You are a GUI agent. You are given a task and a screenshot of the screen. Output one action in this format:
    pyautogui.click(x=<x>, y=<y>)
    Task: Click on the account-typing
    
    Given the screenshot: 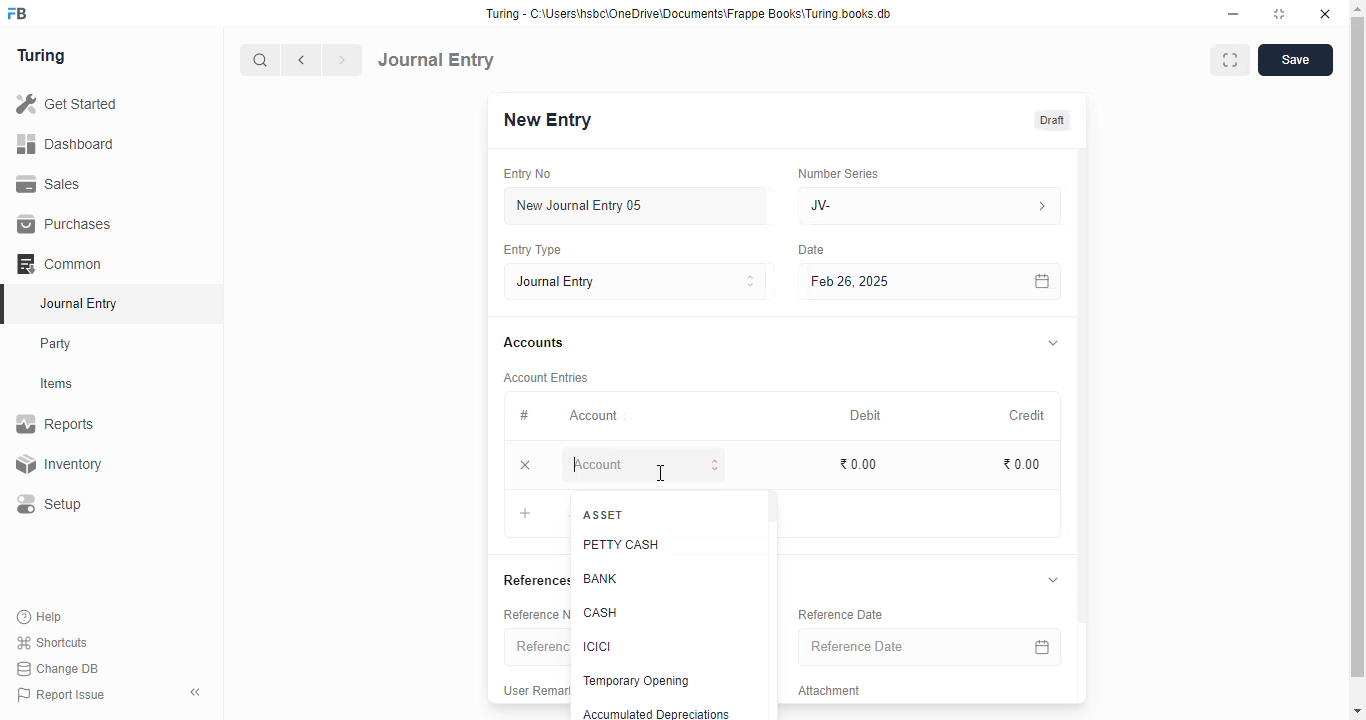 What is the action you would take?
    pyautogui.click(x=643, y=465)
    